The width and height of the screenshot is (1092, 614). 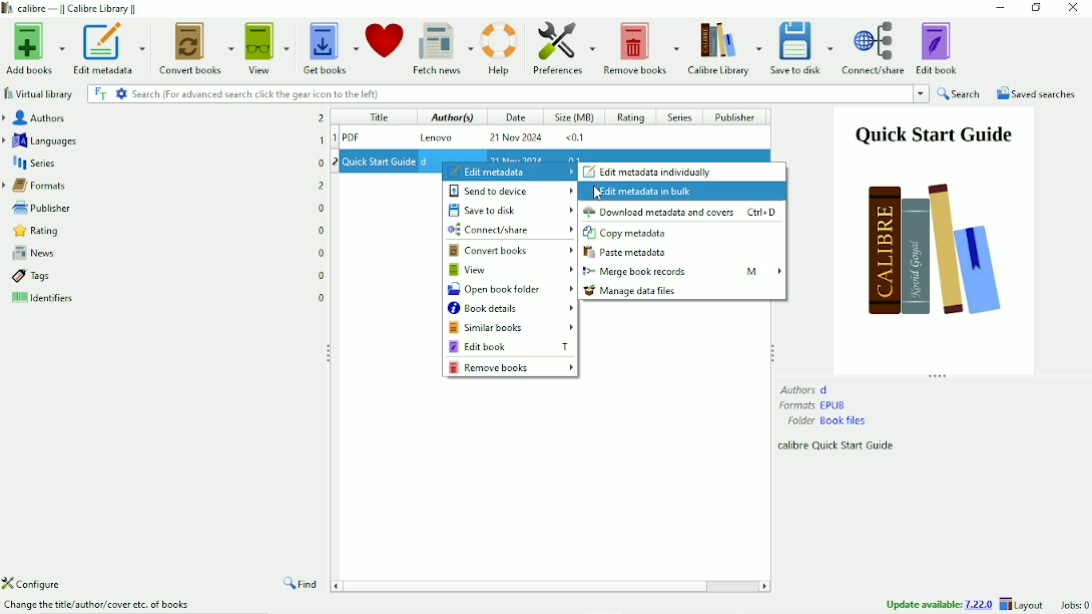 I want to click on Get books, so click(x=331, y=45).